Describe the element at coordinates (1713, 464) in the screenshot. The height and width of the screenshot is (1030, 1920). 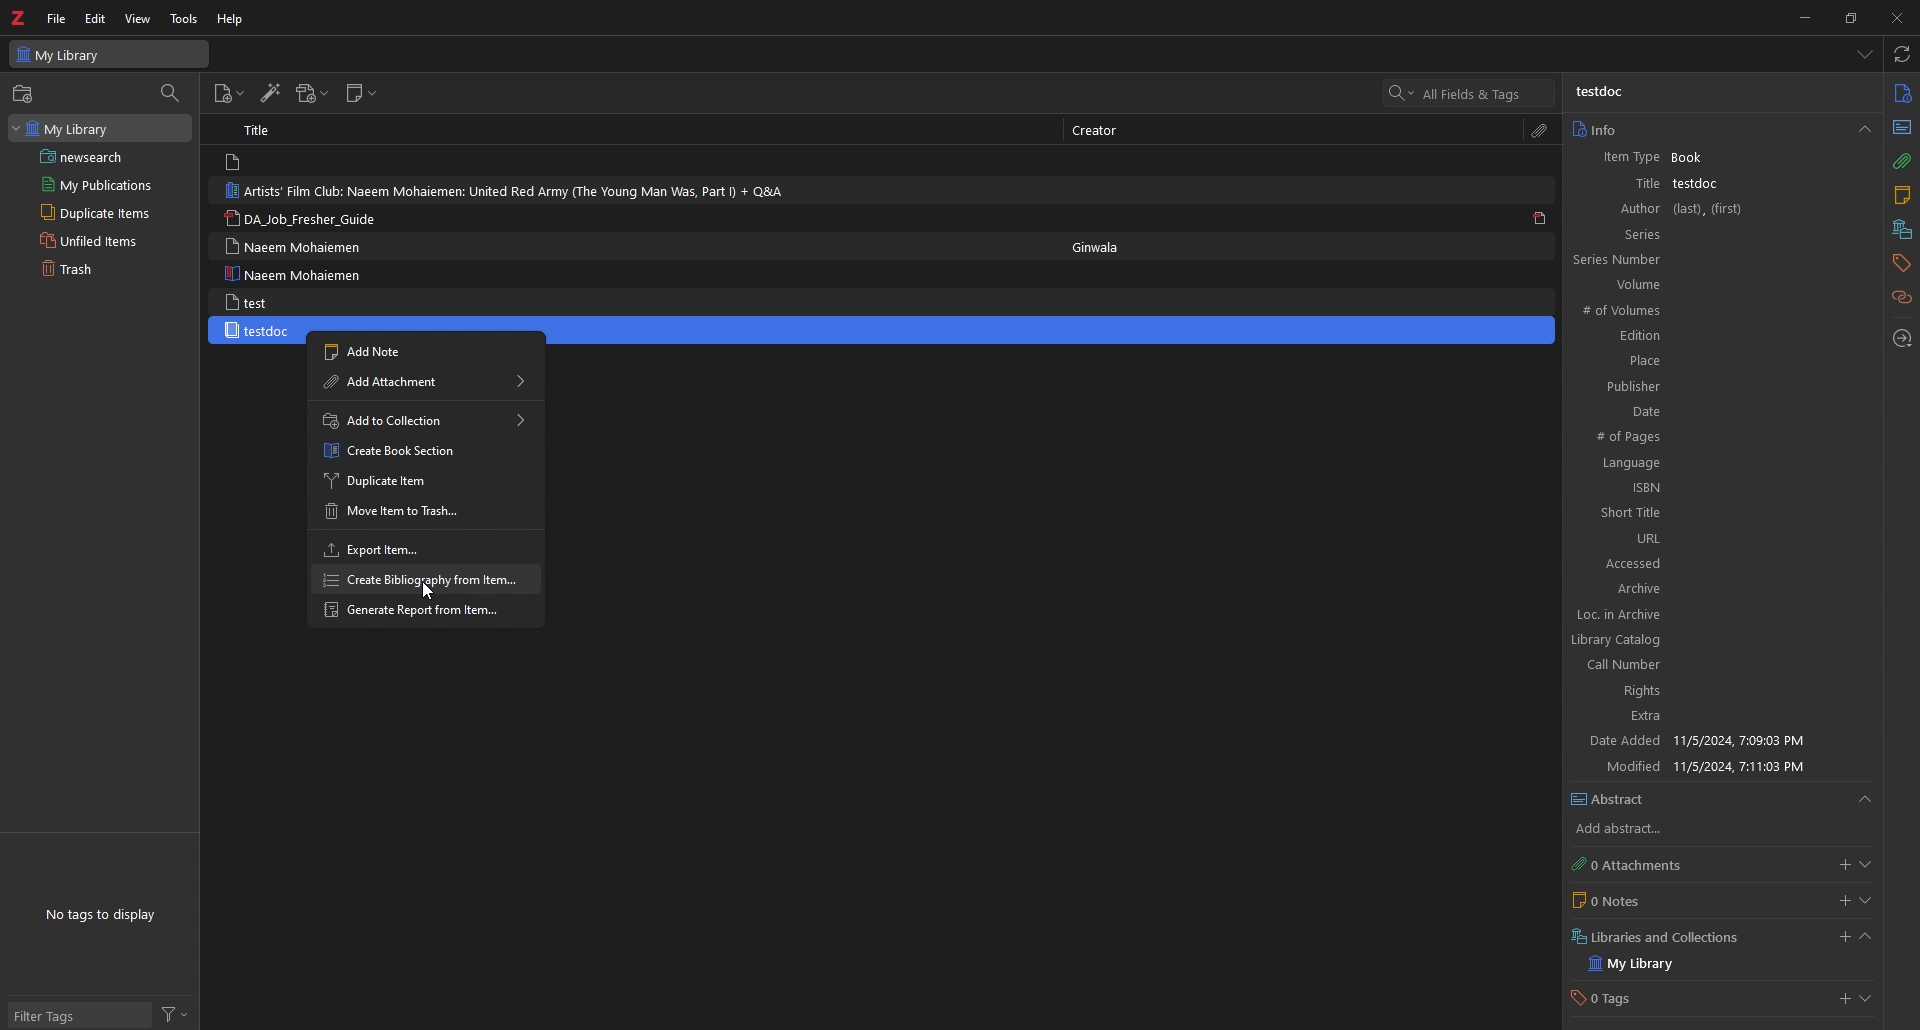
I see `Languages` at that location.